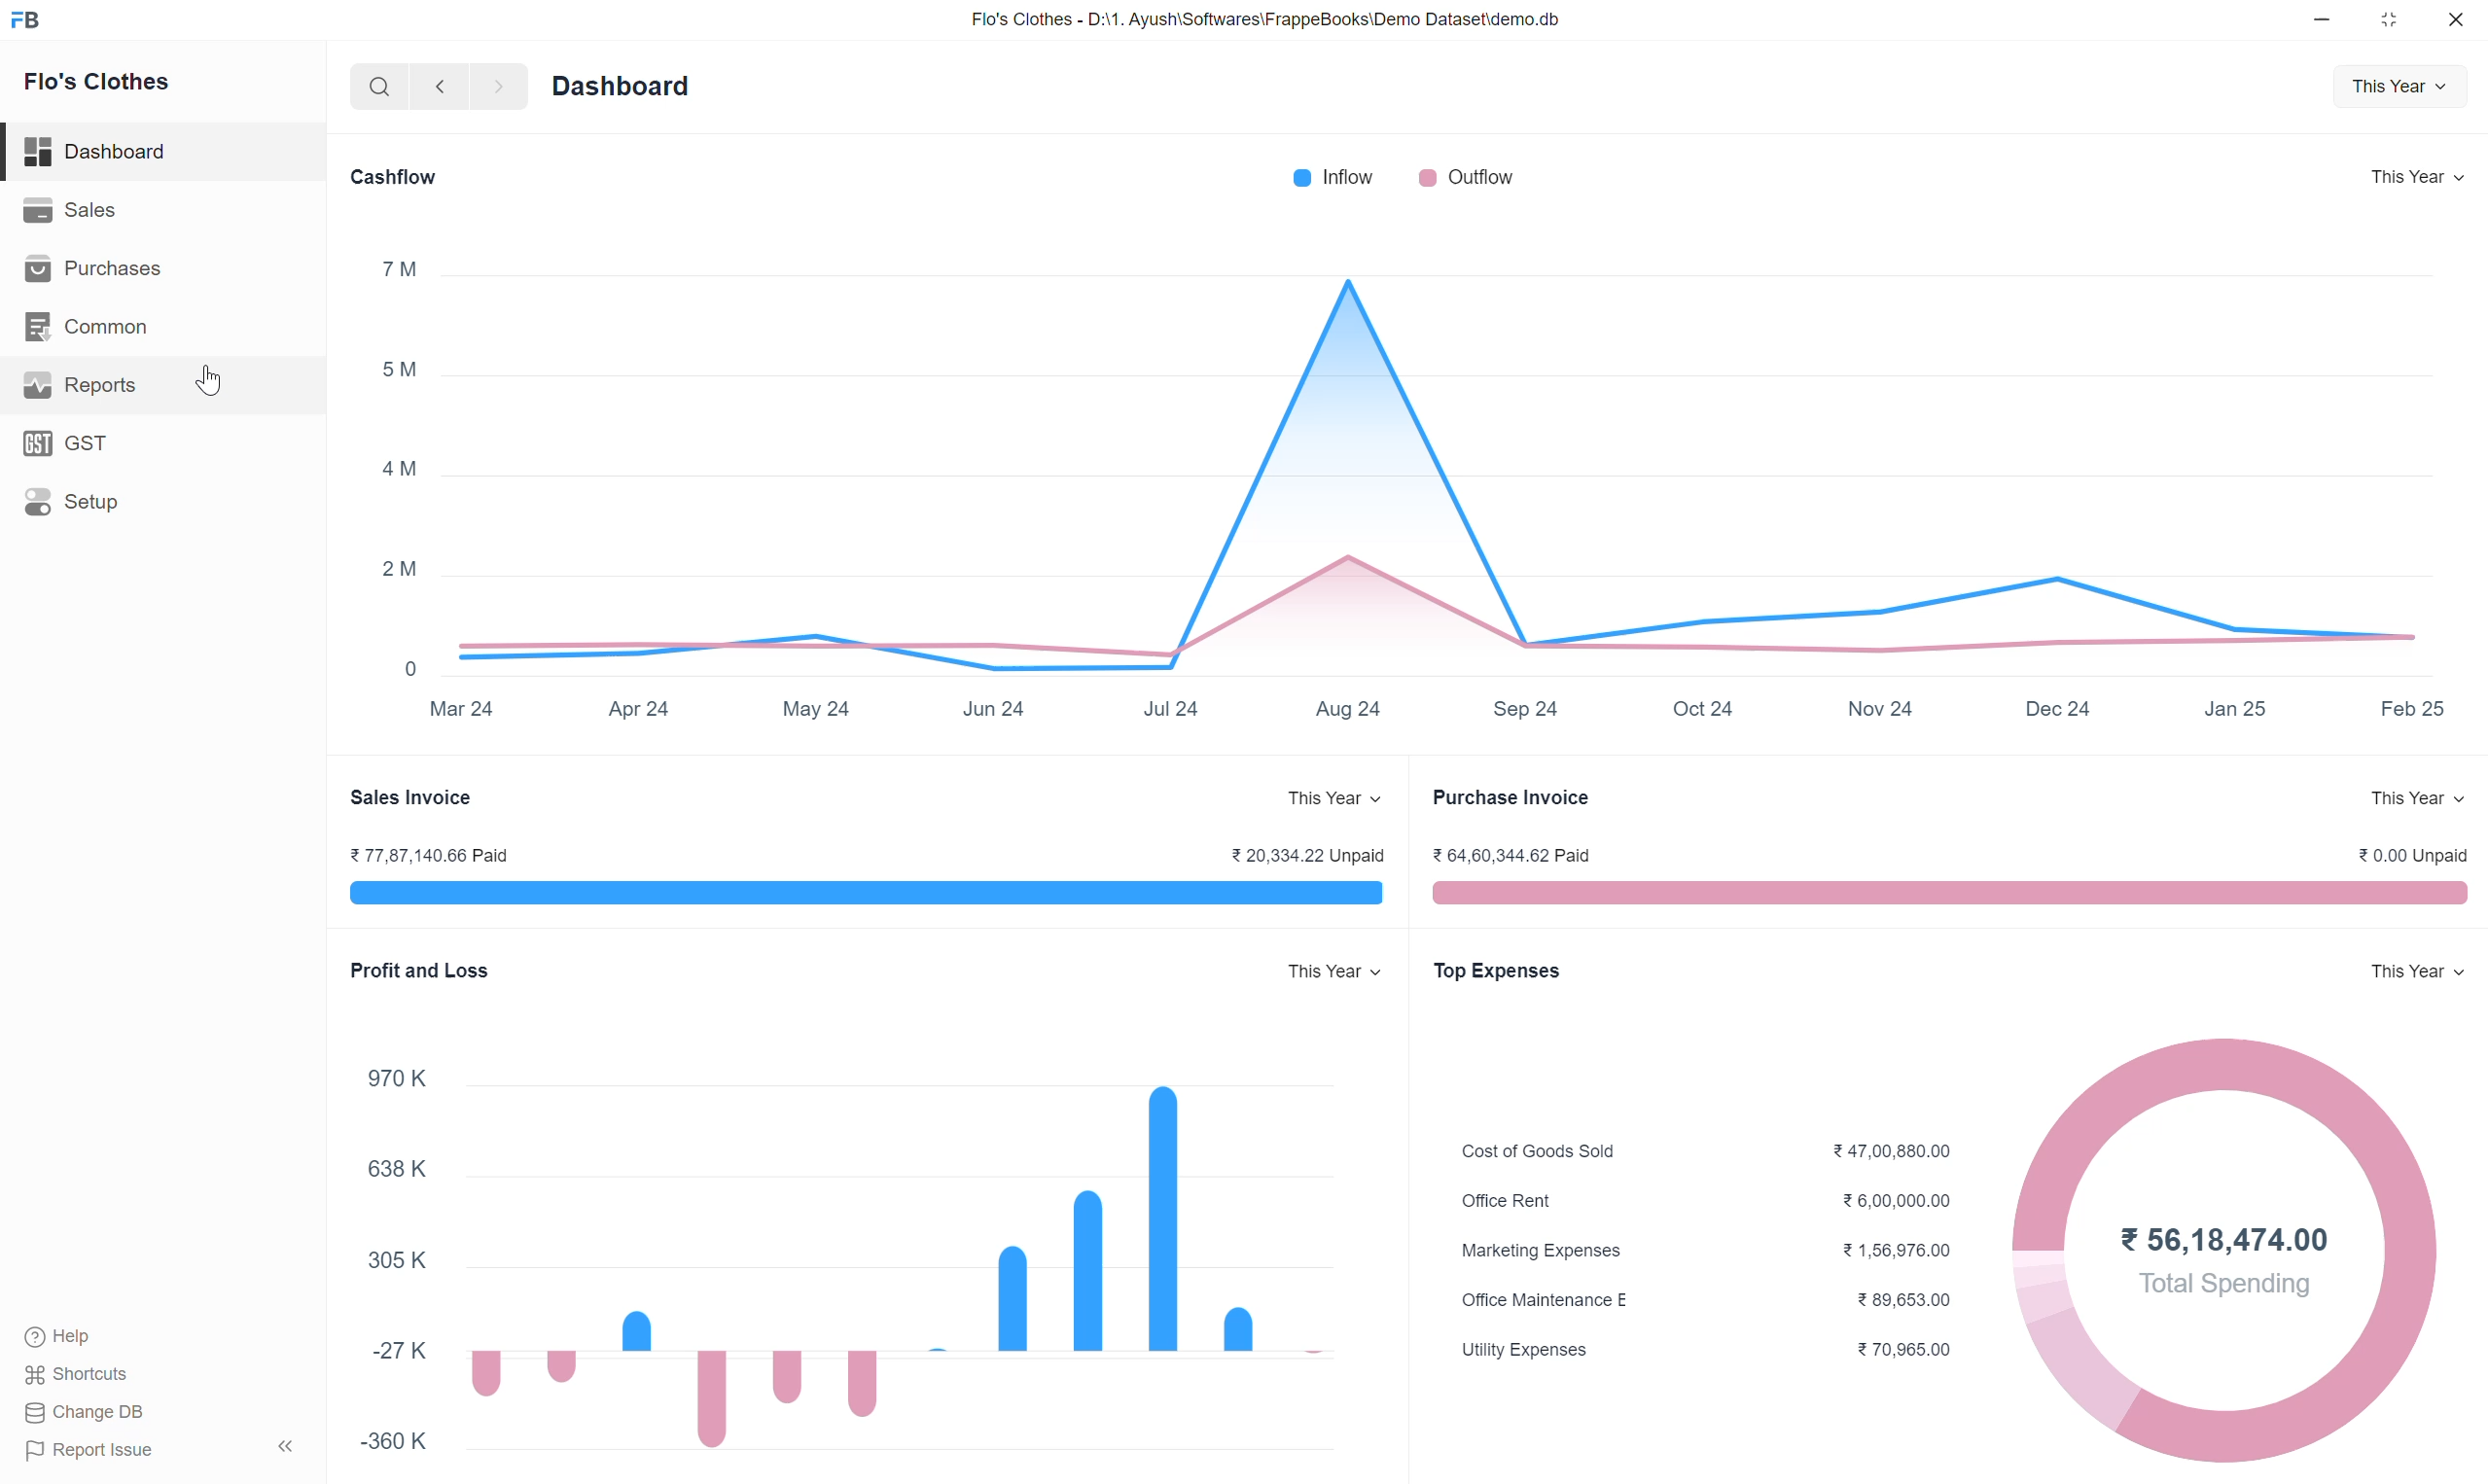 The height and width of the screenshot is (1484, 2488). I want to click on purchase invoice, so click(1510, 798).